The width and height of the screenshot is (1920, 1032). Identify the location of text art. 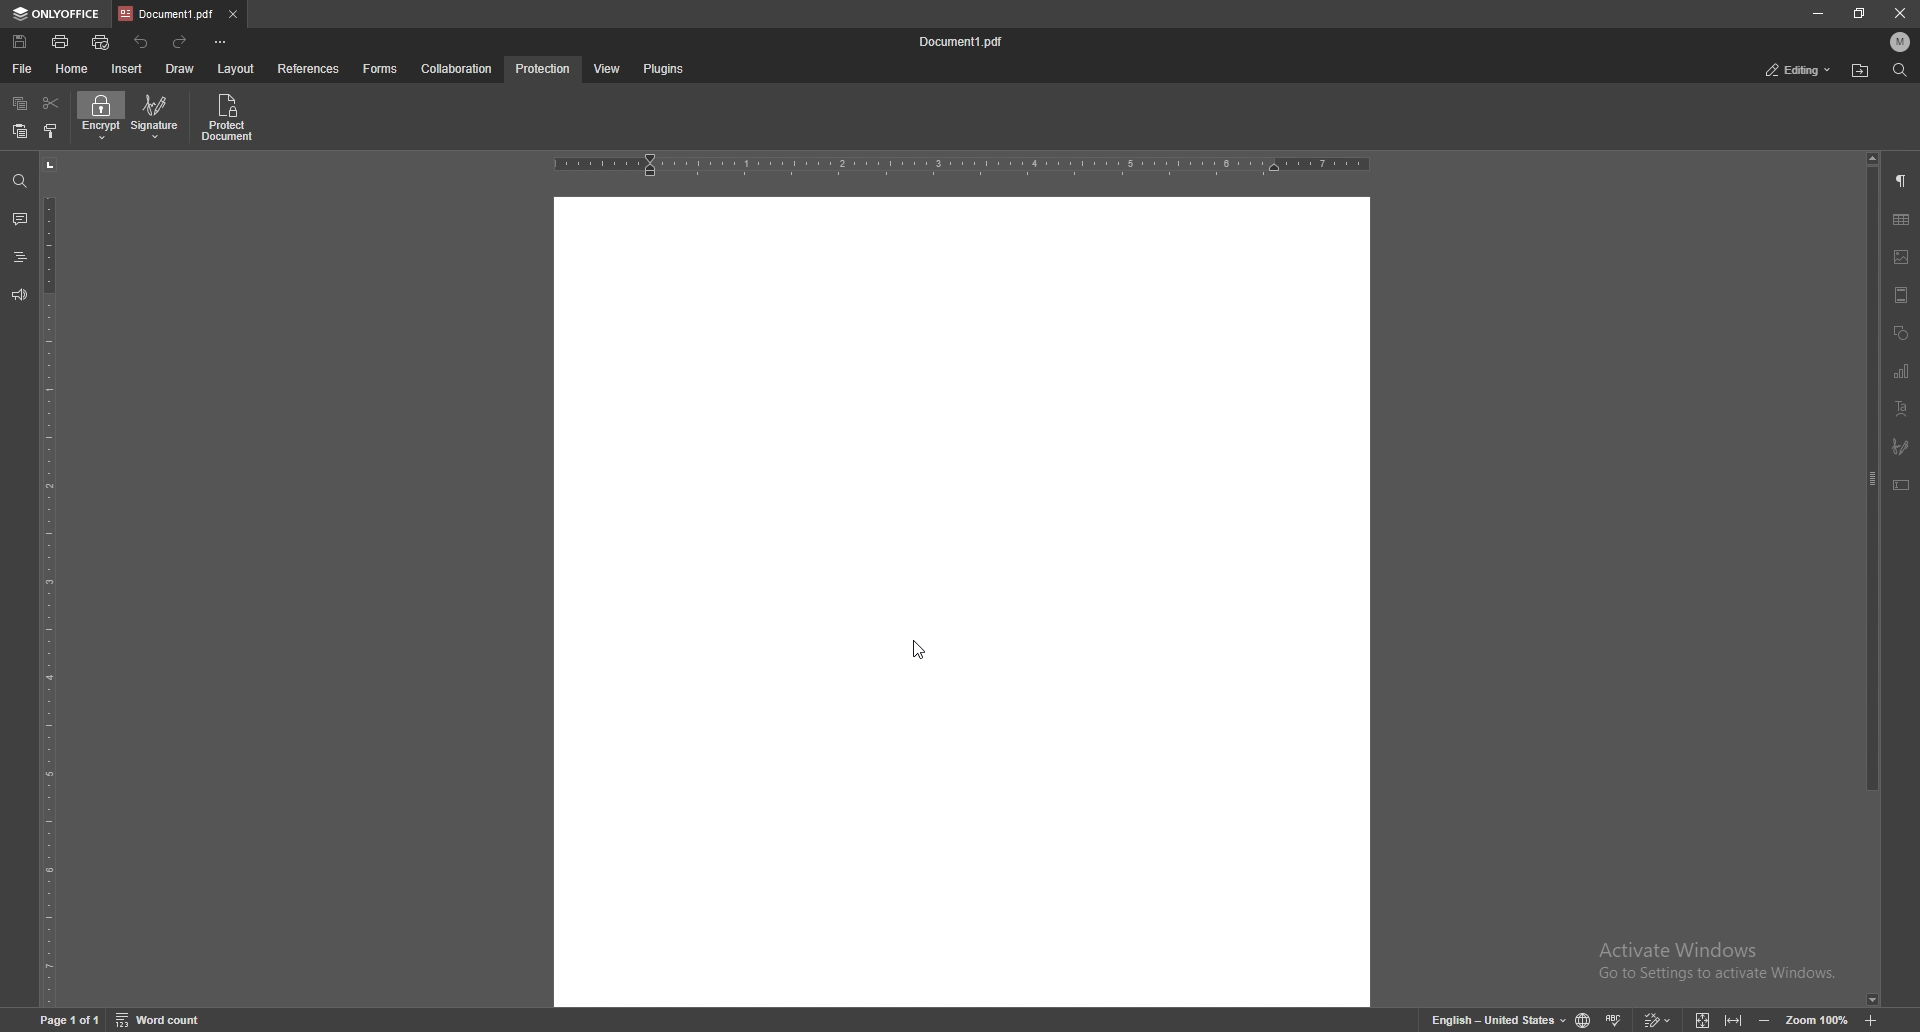
(1903, 408).